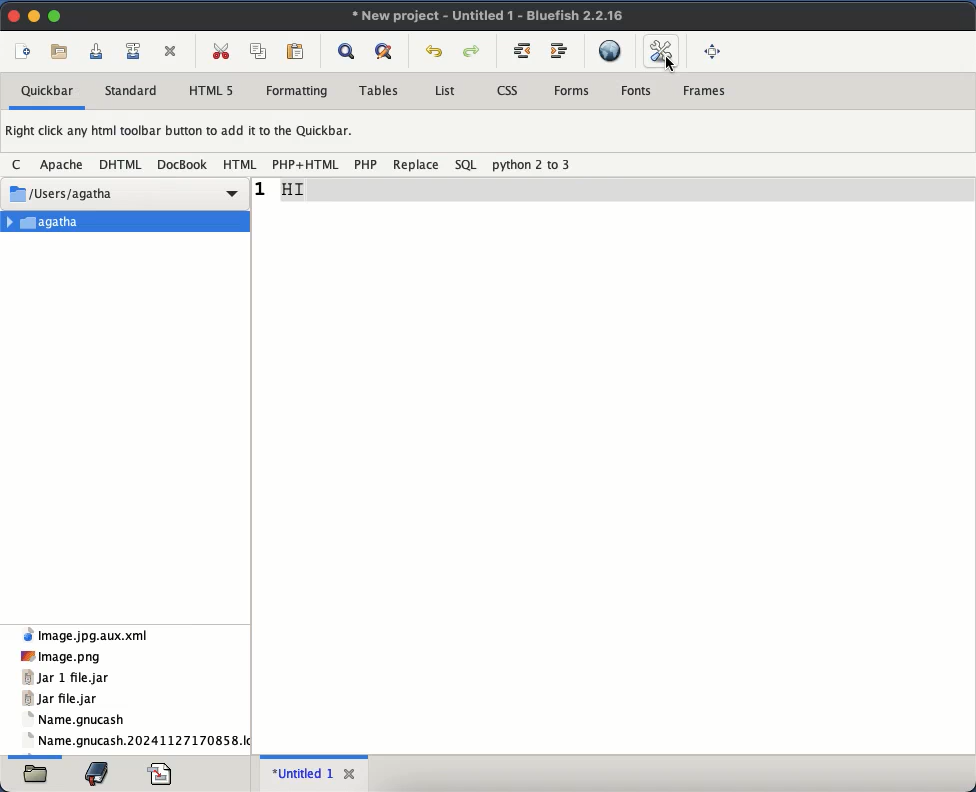  Describe the element at coordinates (63, 700) in the screenshot. I see `jar file.jar` at that location.